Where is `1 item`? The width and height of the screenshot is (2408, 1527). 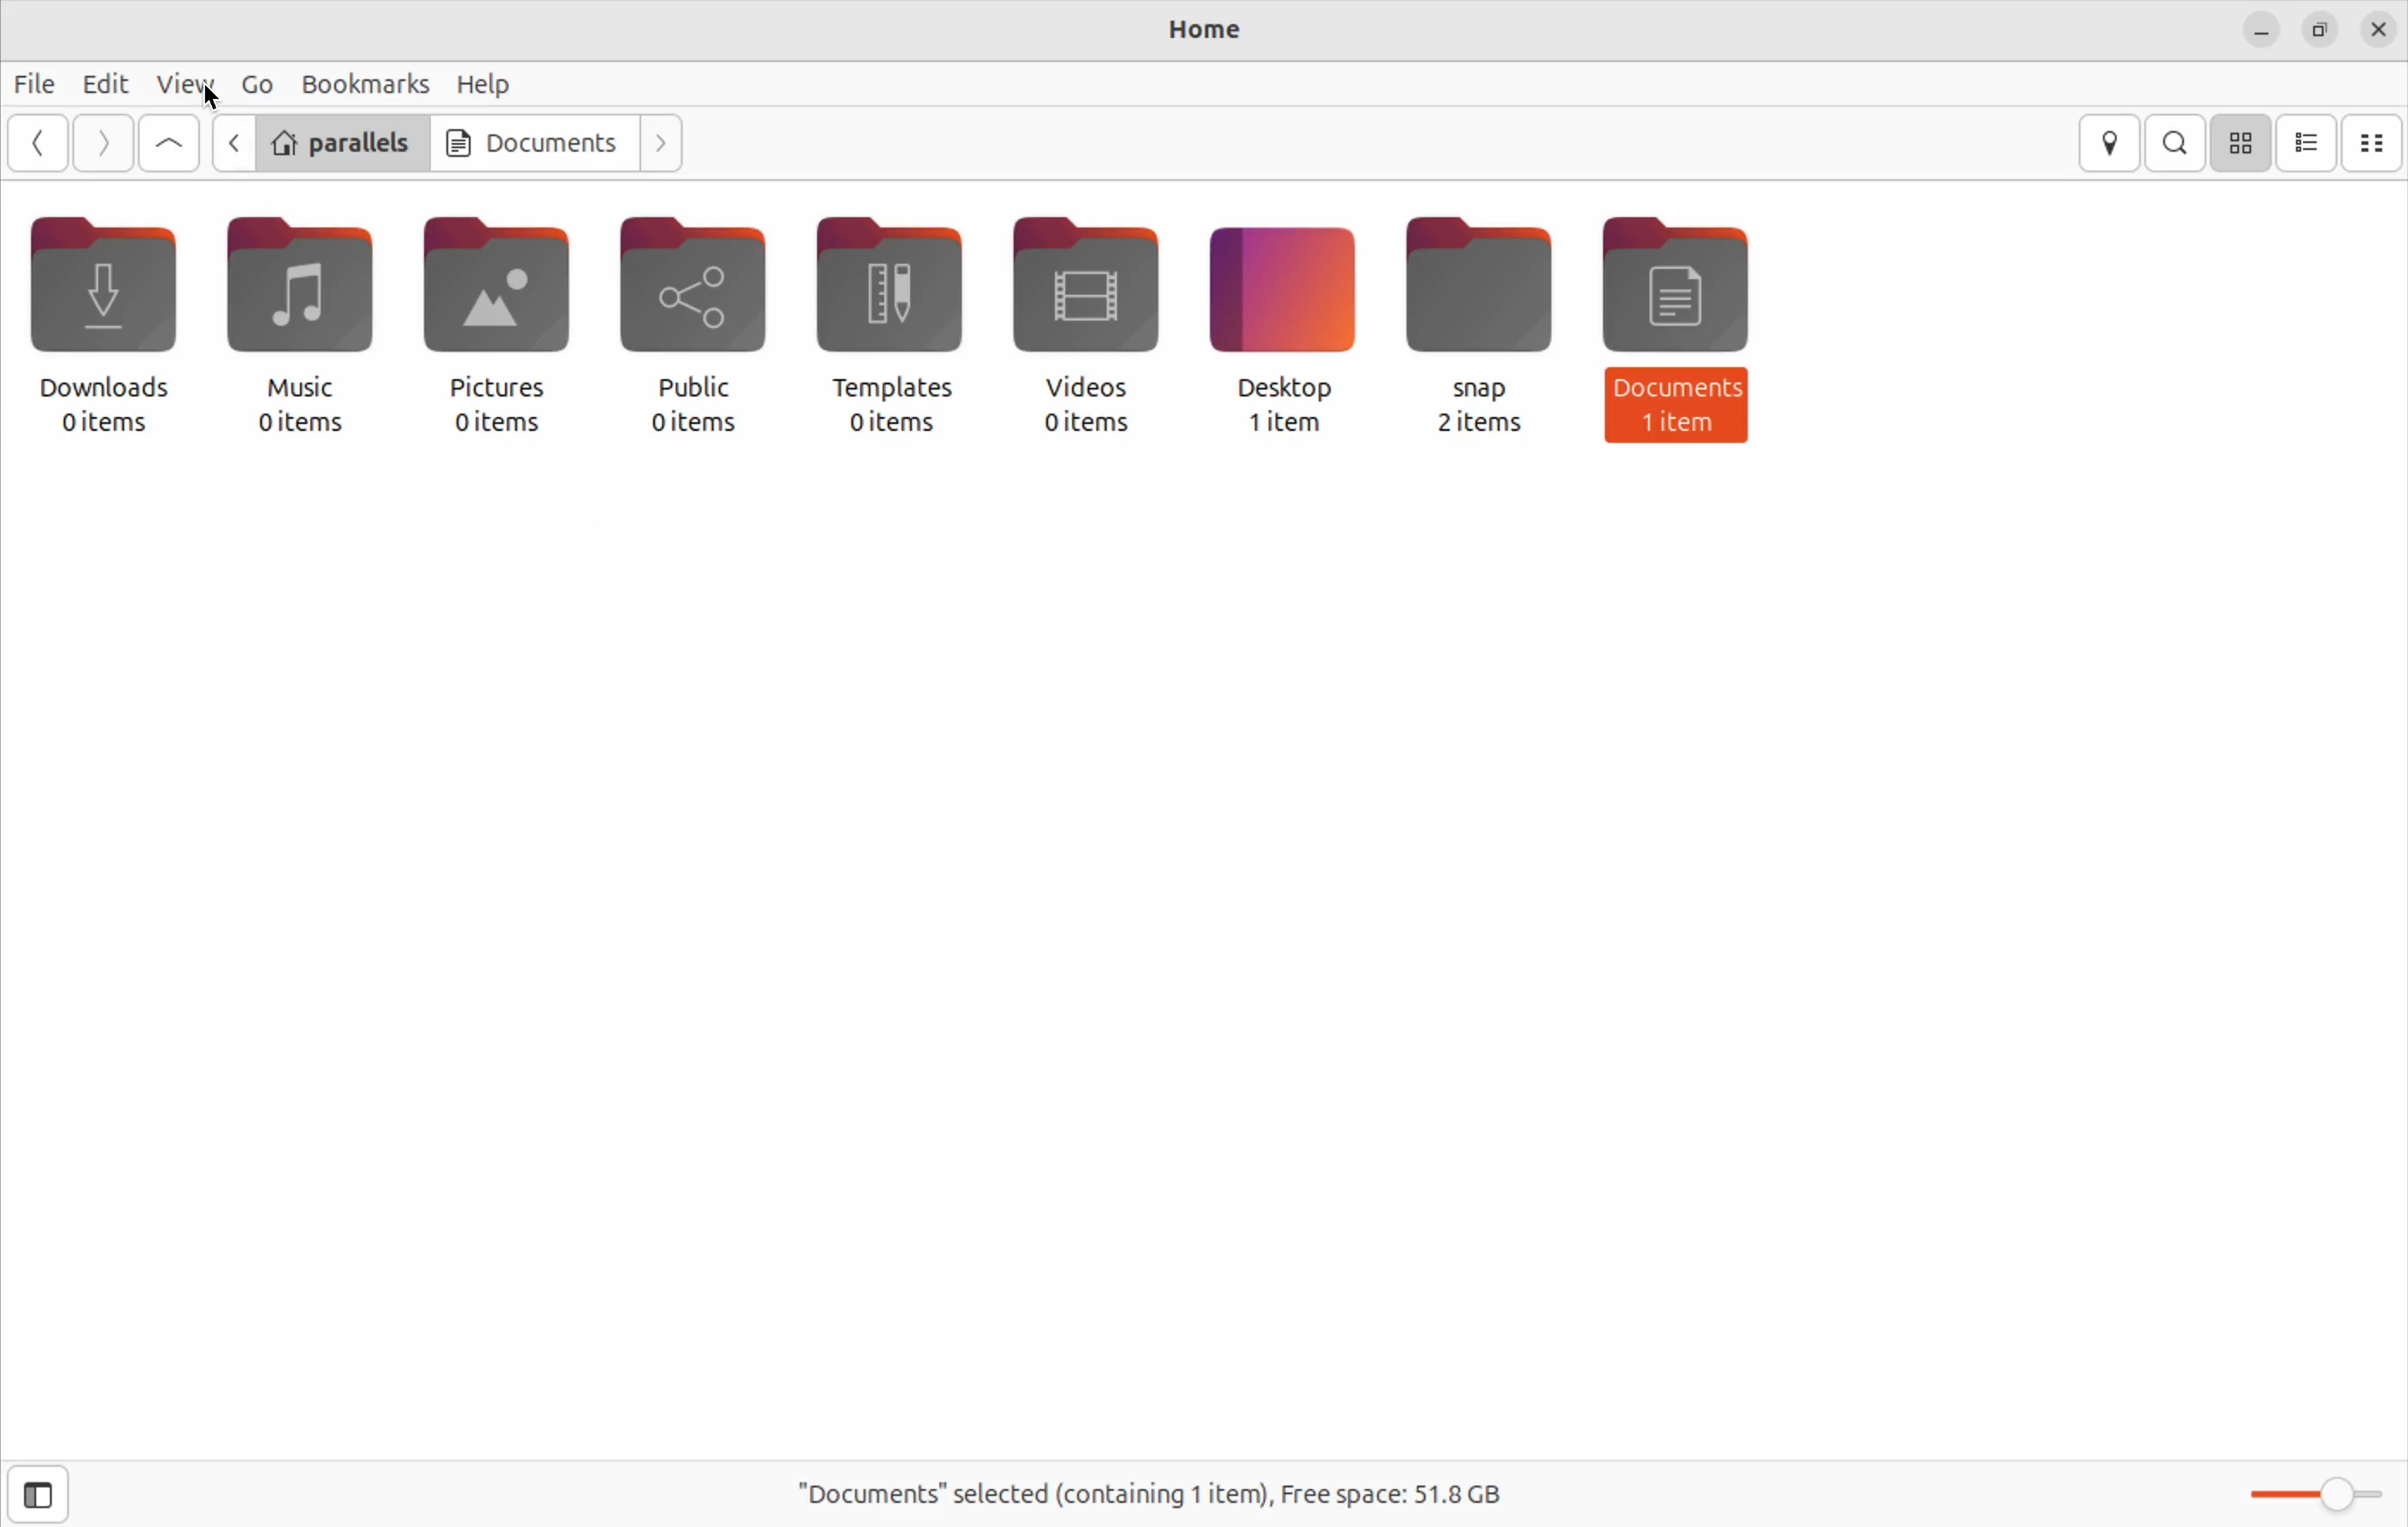 1 item is located at coordinates (1682, 430).